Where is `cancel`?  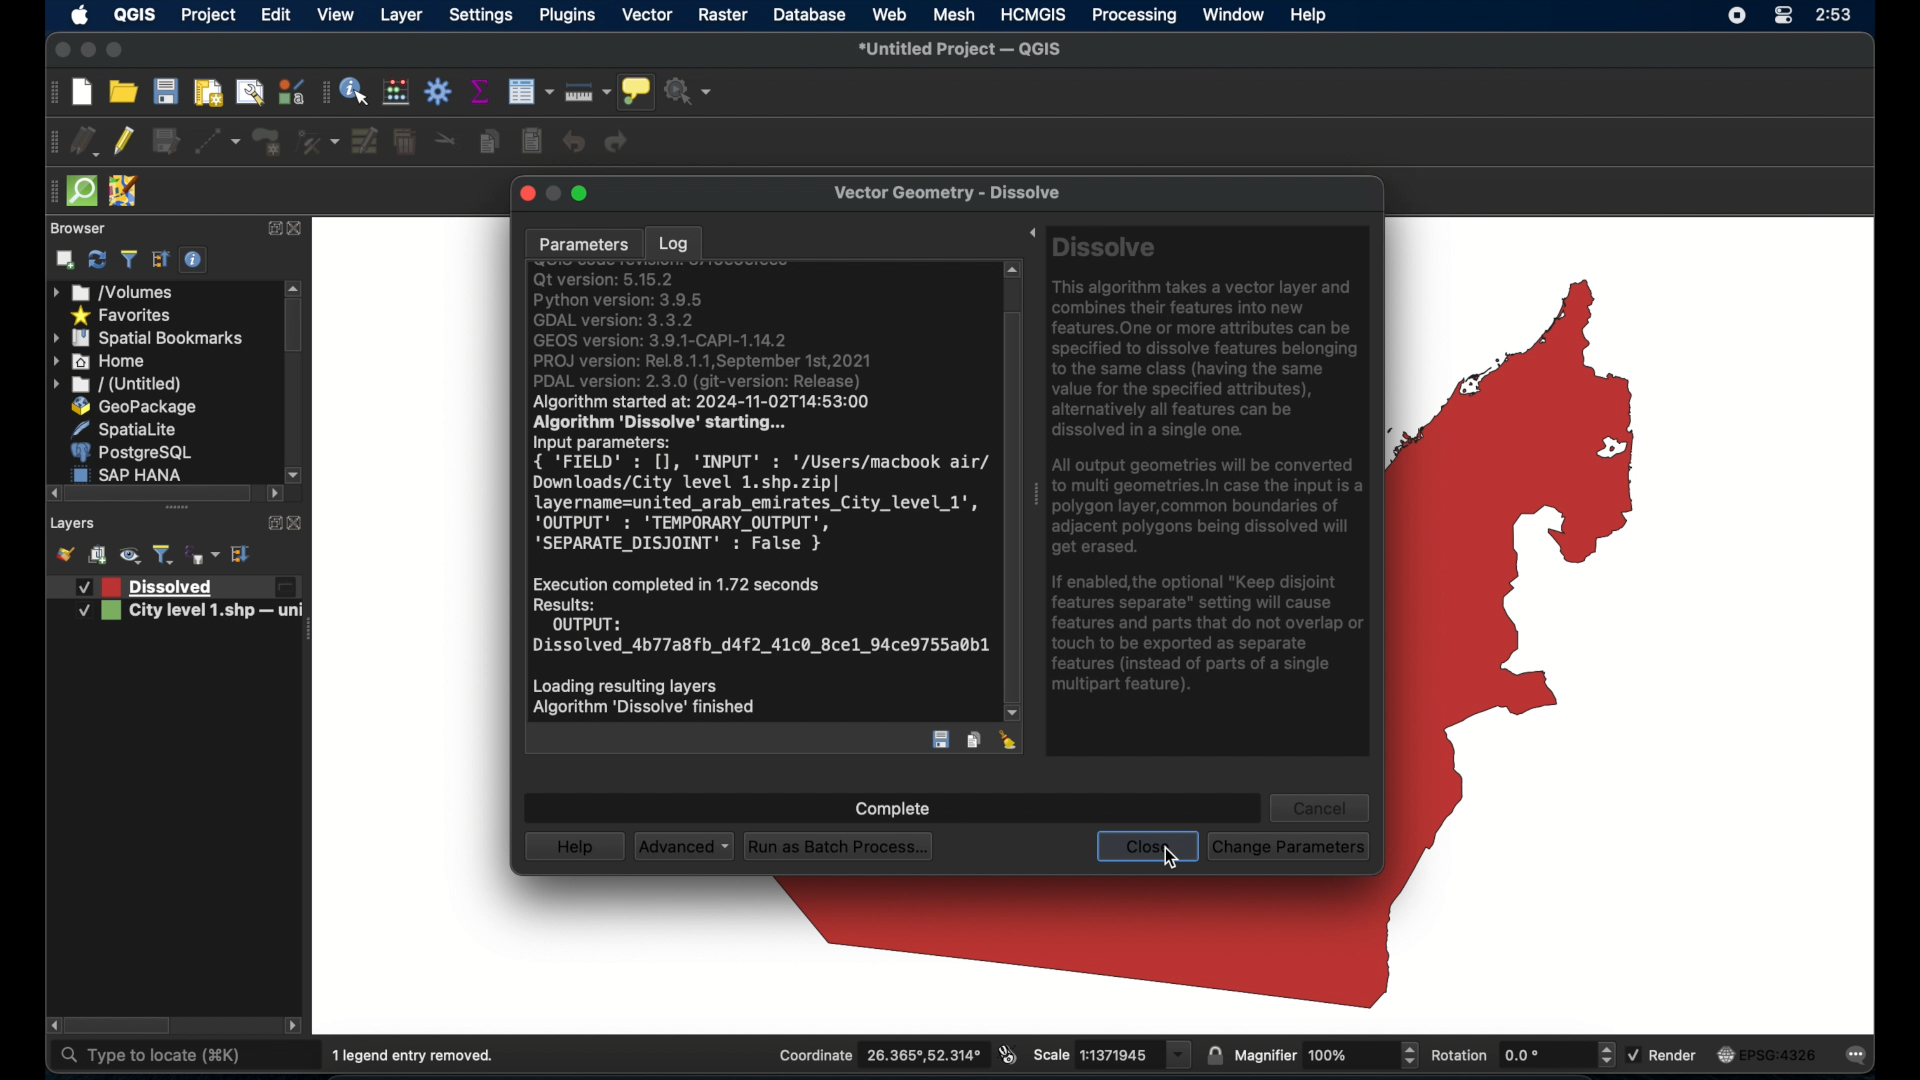
cancel is located at coordinates (1319, 808).